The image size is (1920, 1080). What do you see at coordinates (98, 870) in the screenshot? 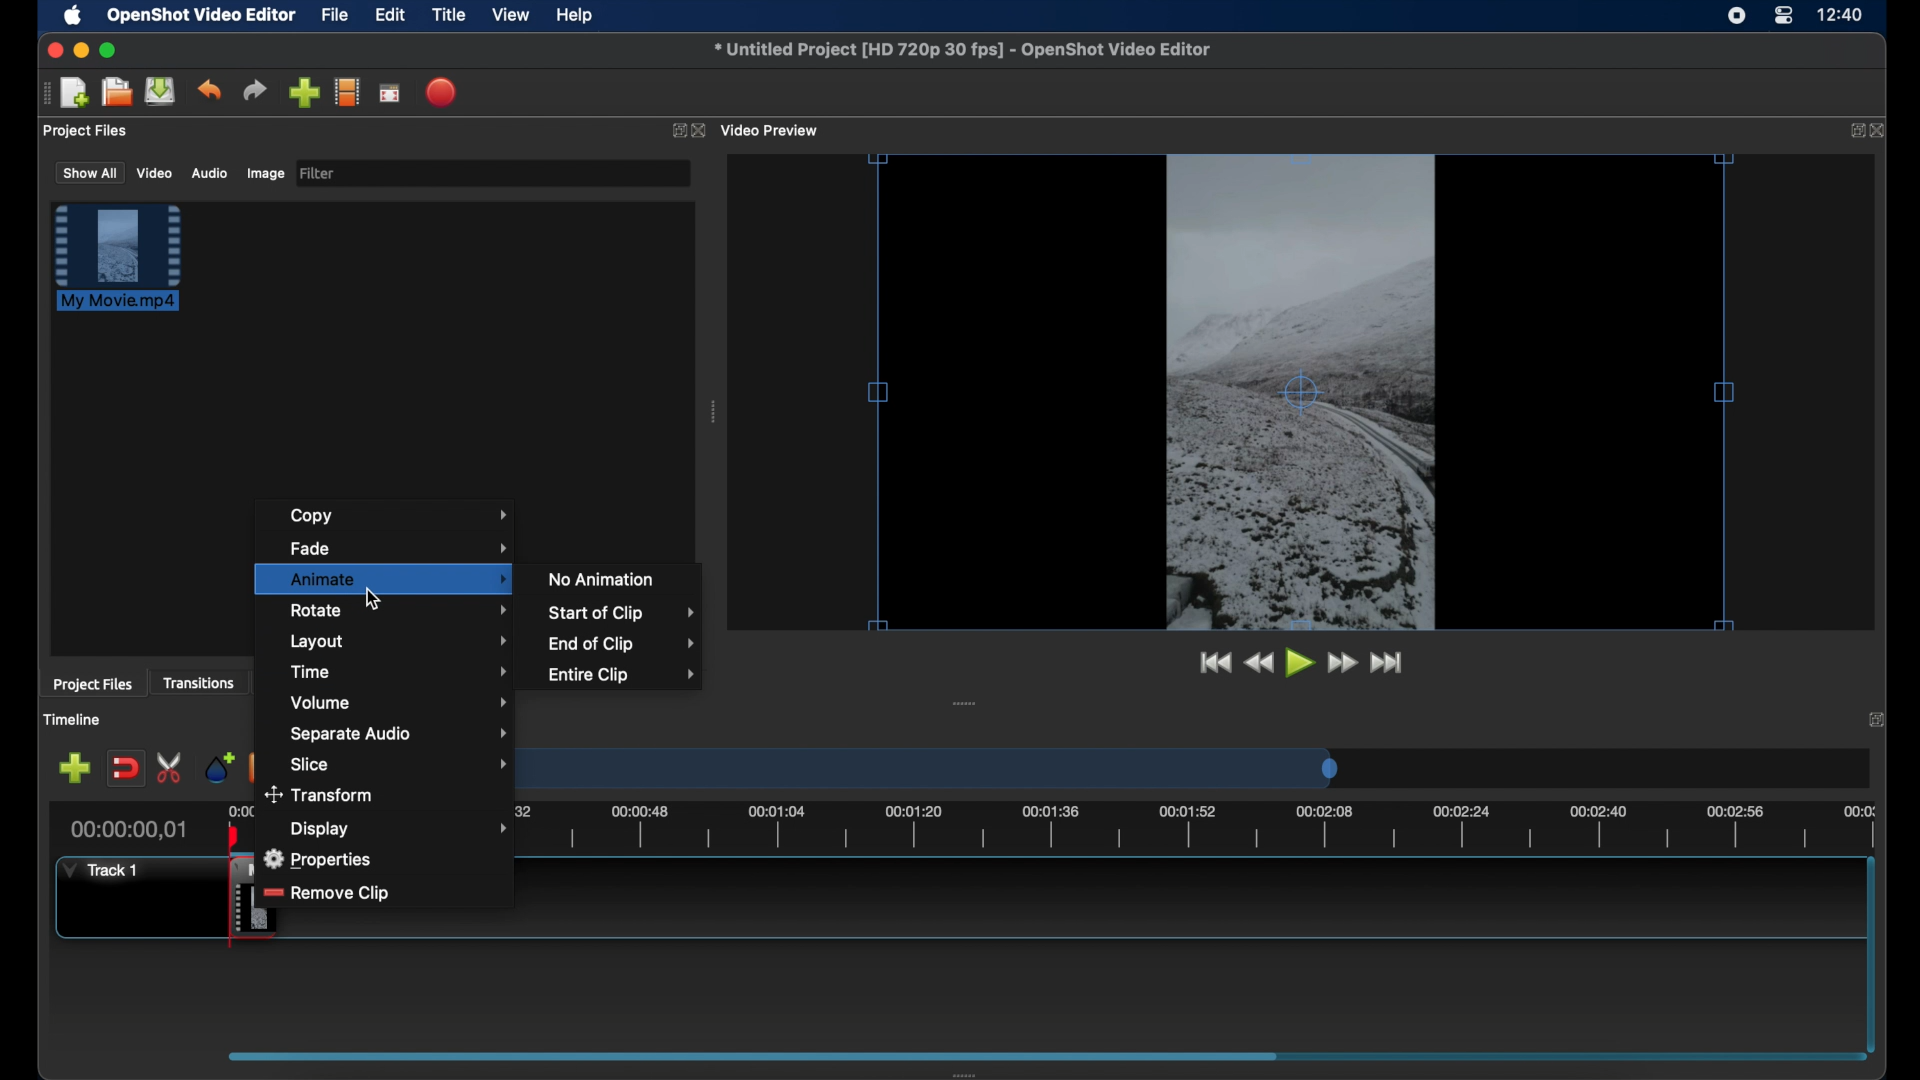
I see `track 1` at bounding box center [98, 870].